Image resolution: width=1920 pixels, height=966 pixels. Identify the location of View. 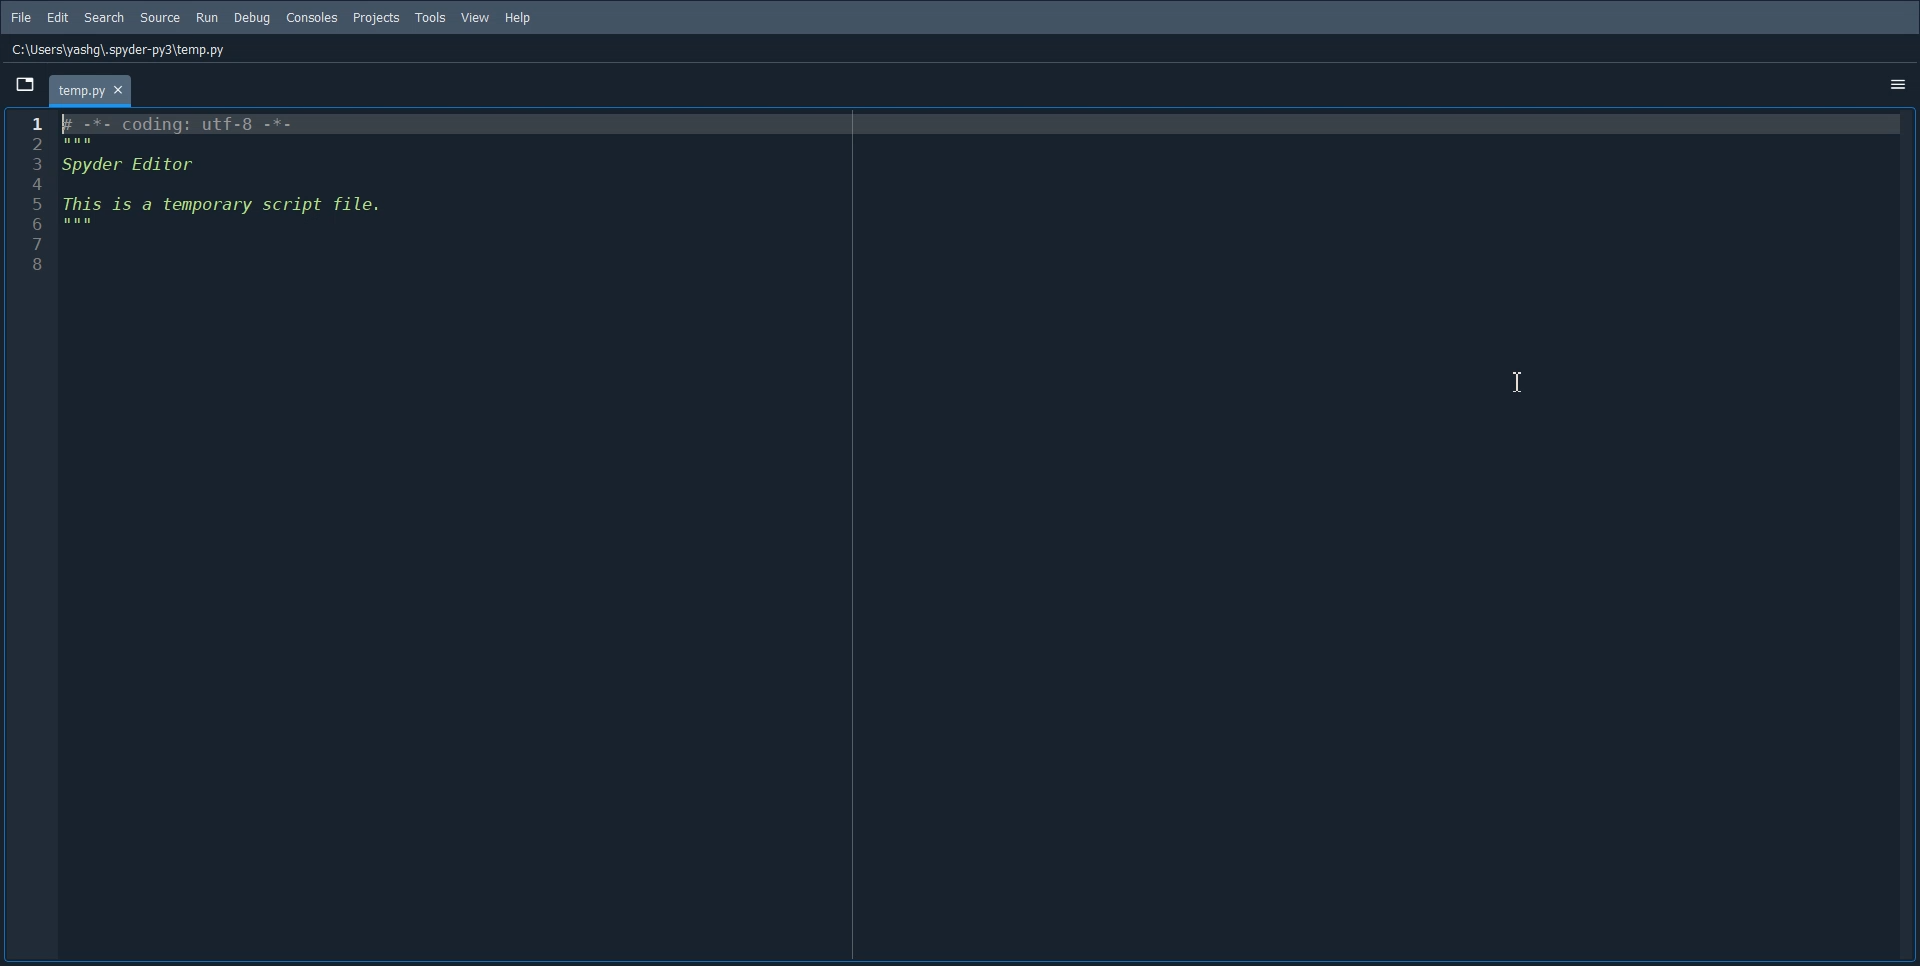
(476, 18).